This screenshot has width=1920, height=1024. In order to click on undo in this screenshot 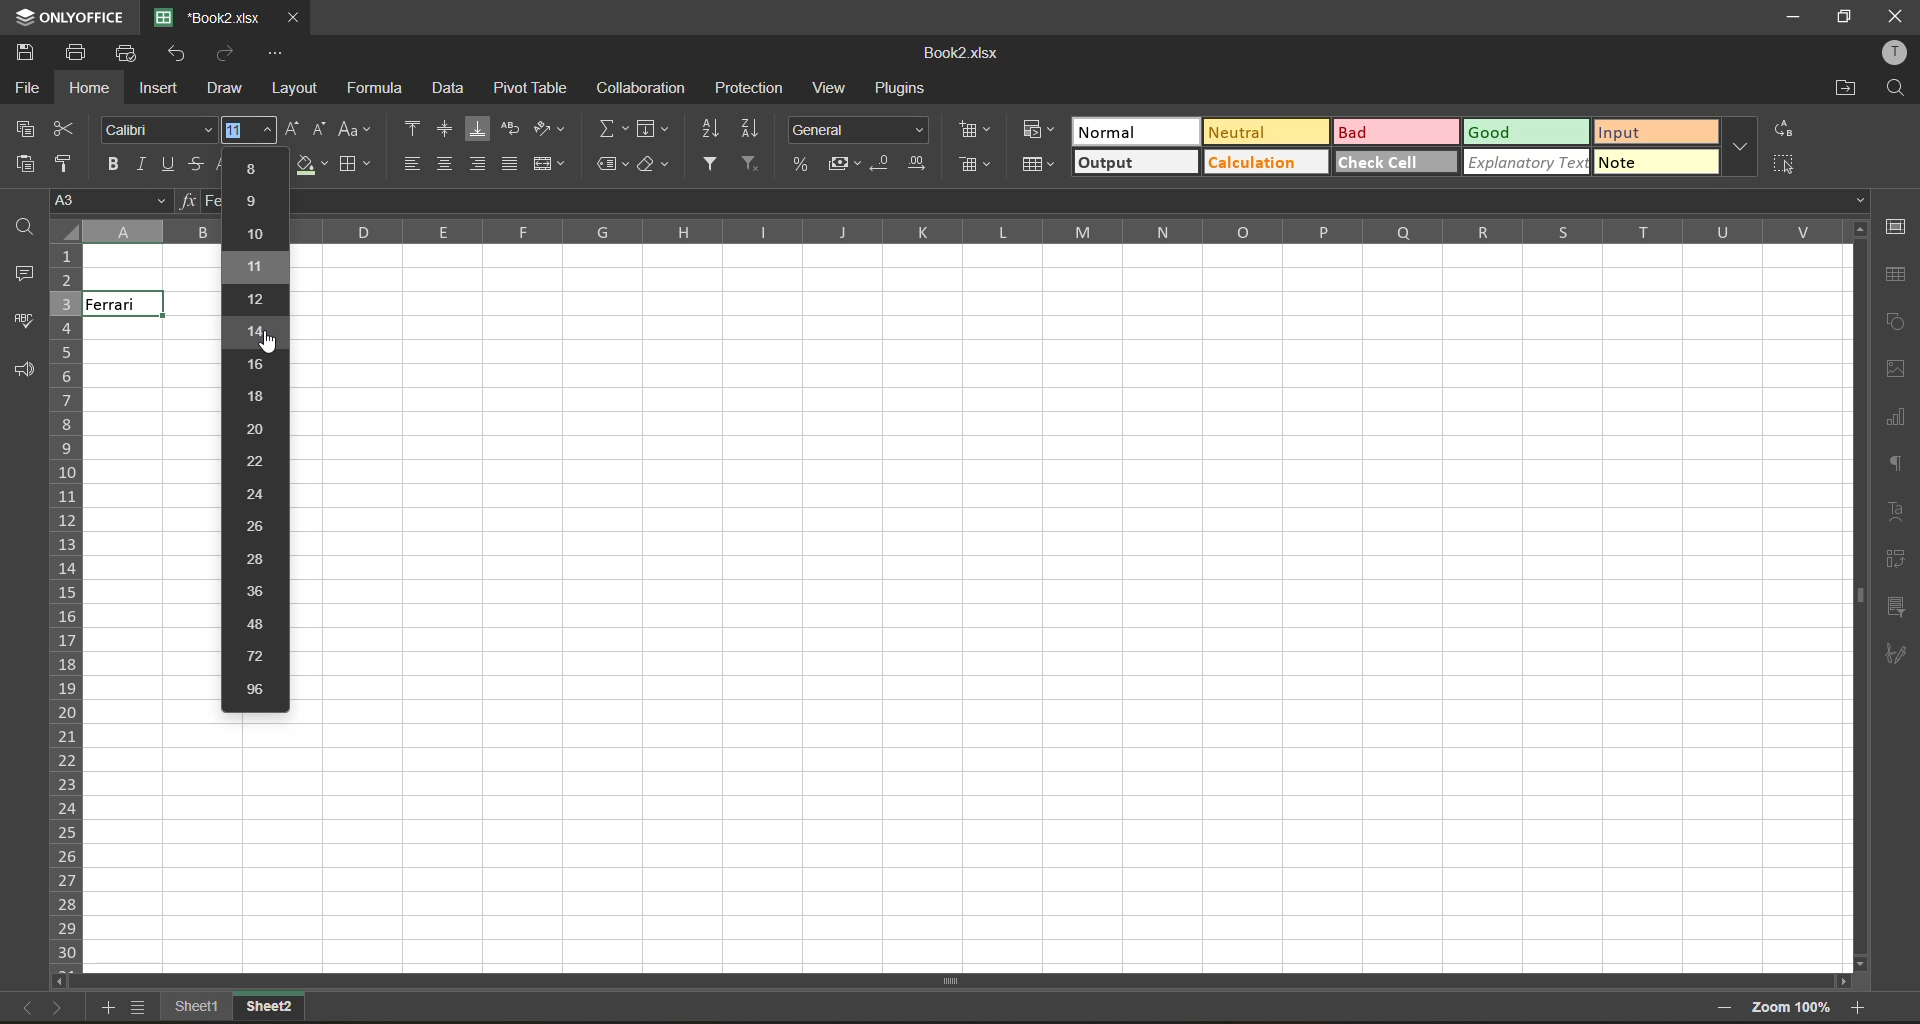, I will do `click(176, 54)`.